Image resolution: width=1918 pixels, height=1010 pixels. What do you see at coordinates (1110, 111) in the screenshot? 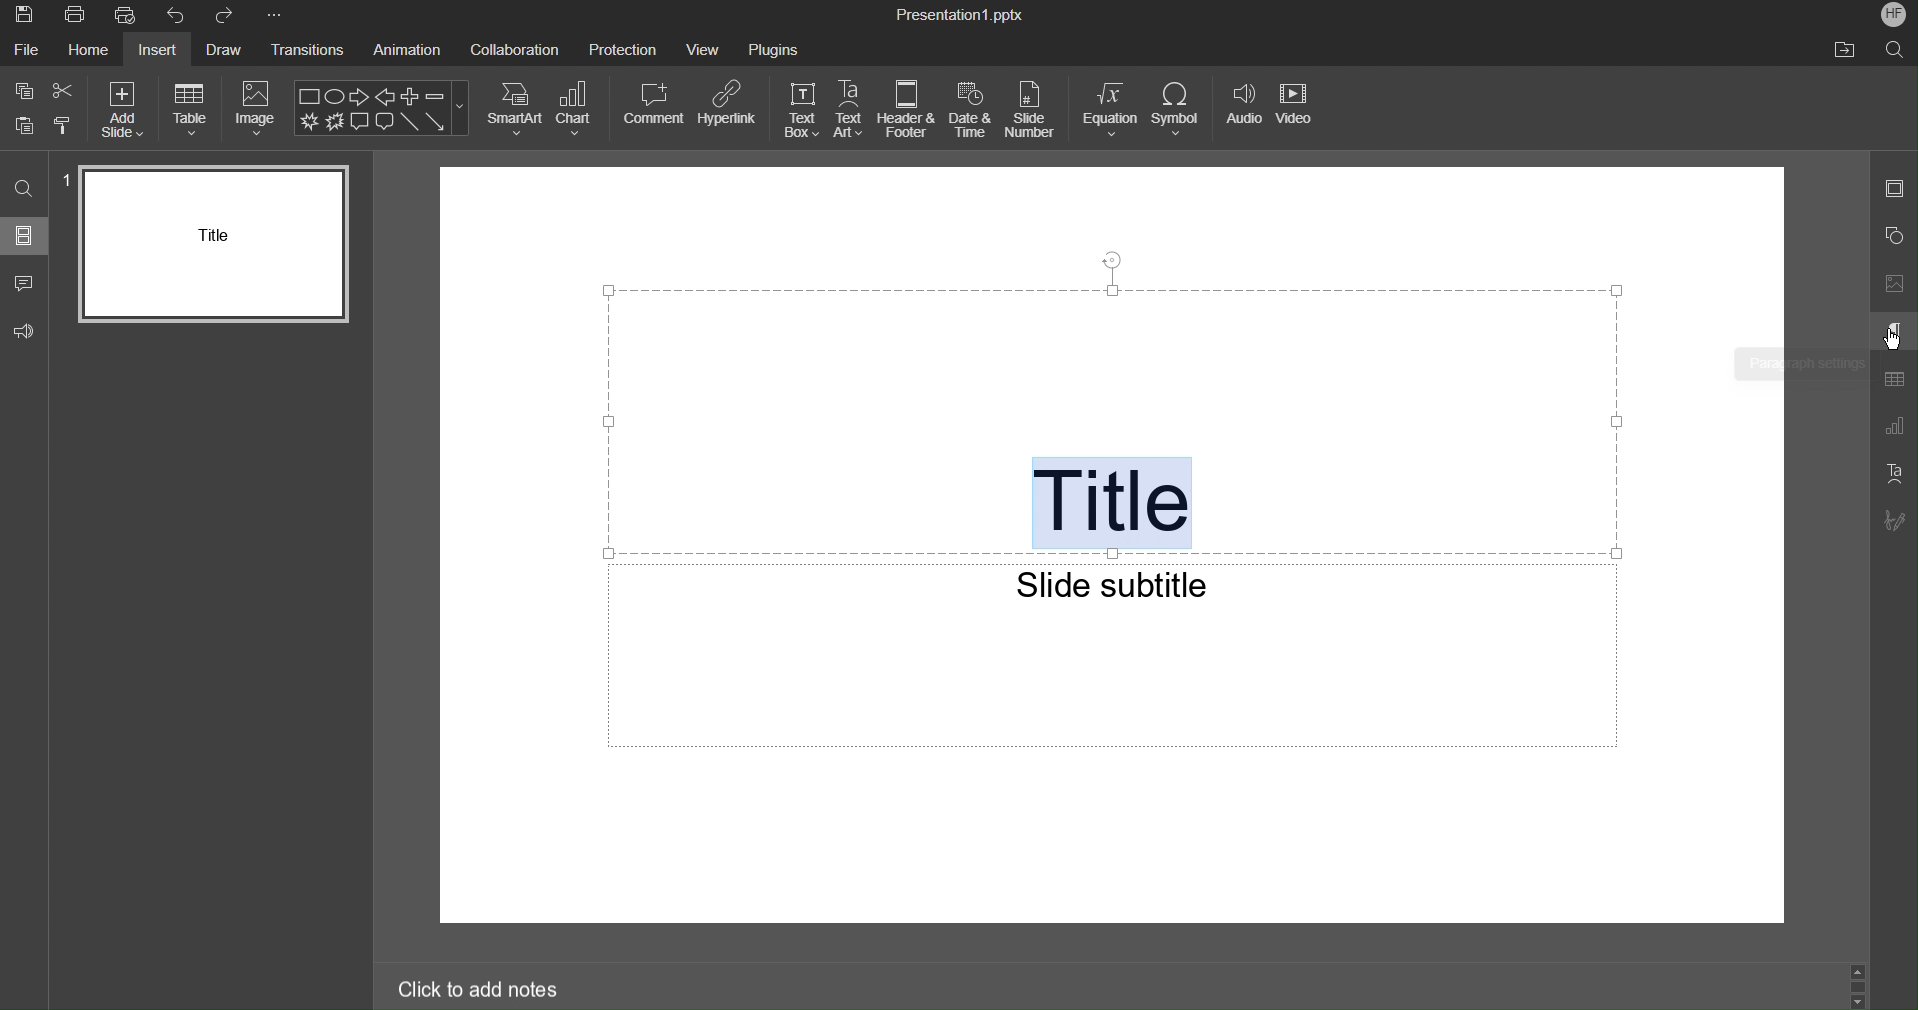
I see `Equation` at bounding box center [1110, 111].